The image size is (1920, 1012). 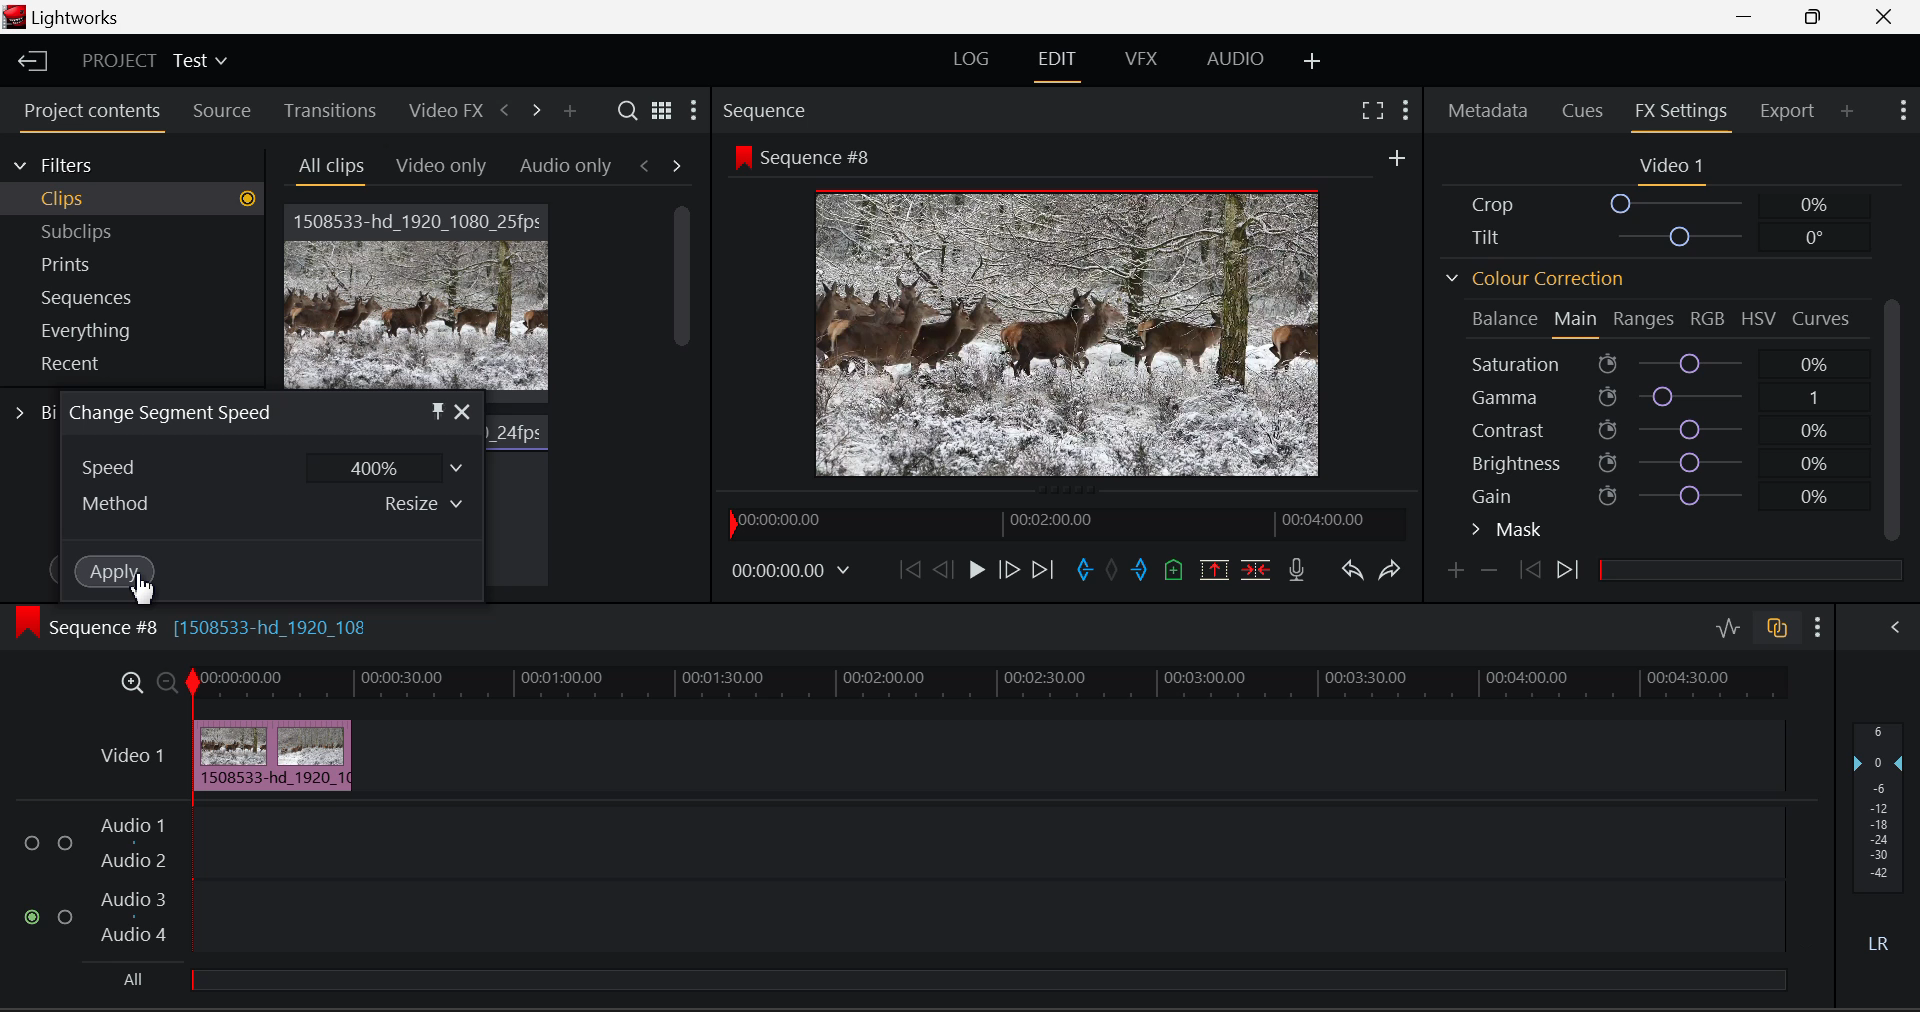 What do you see at coordinates (438, 162) in the screenshot?
I see `Video Only` at bounding box center [438, 162].